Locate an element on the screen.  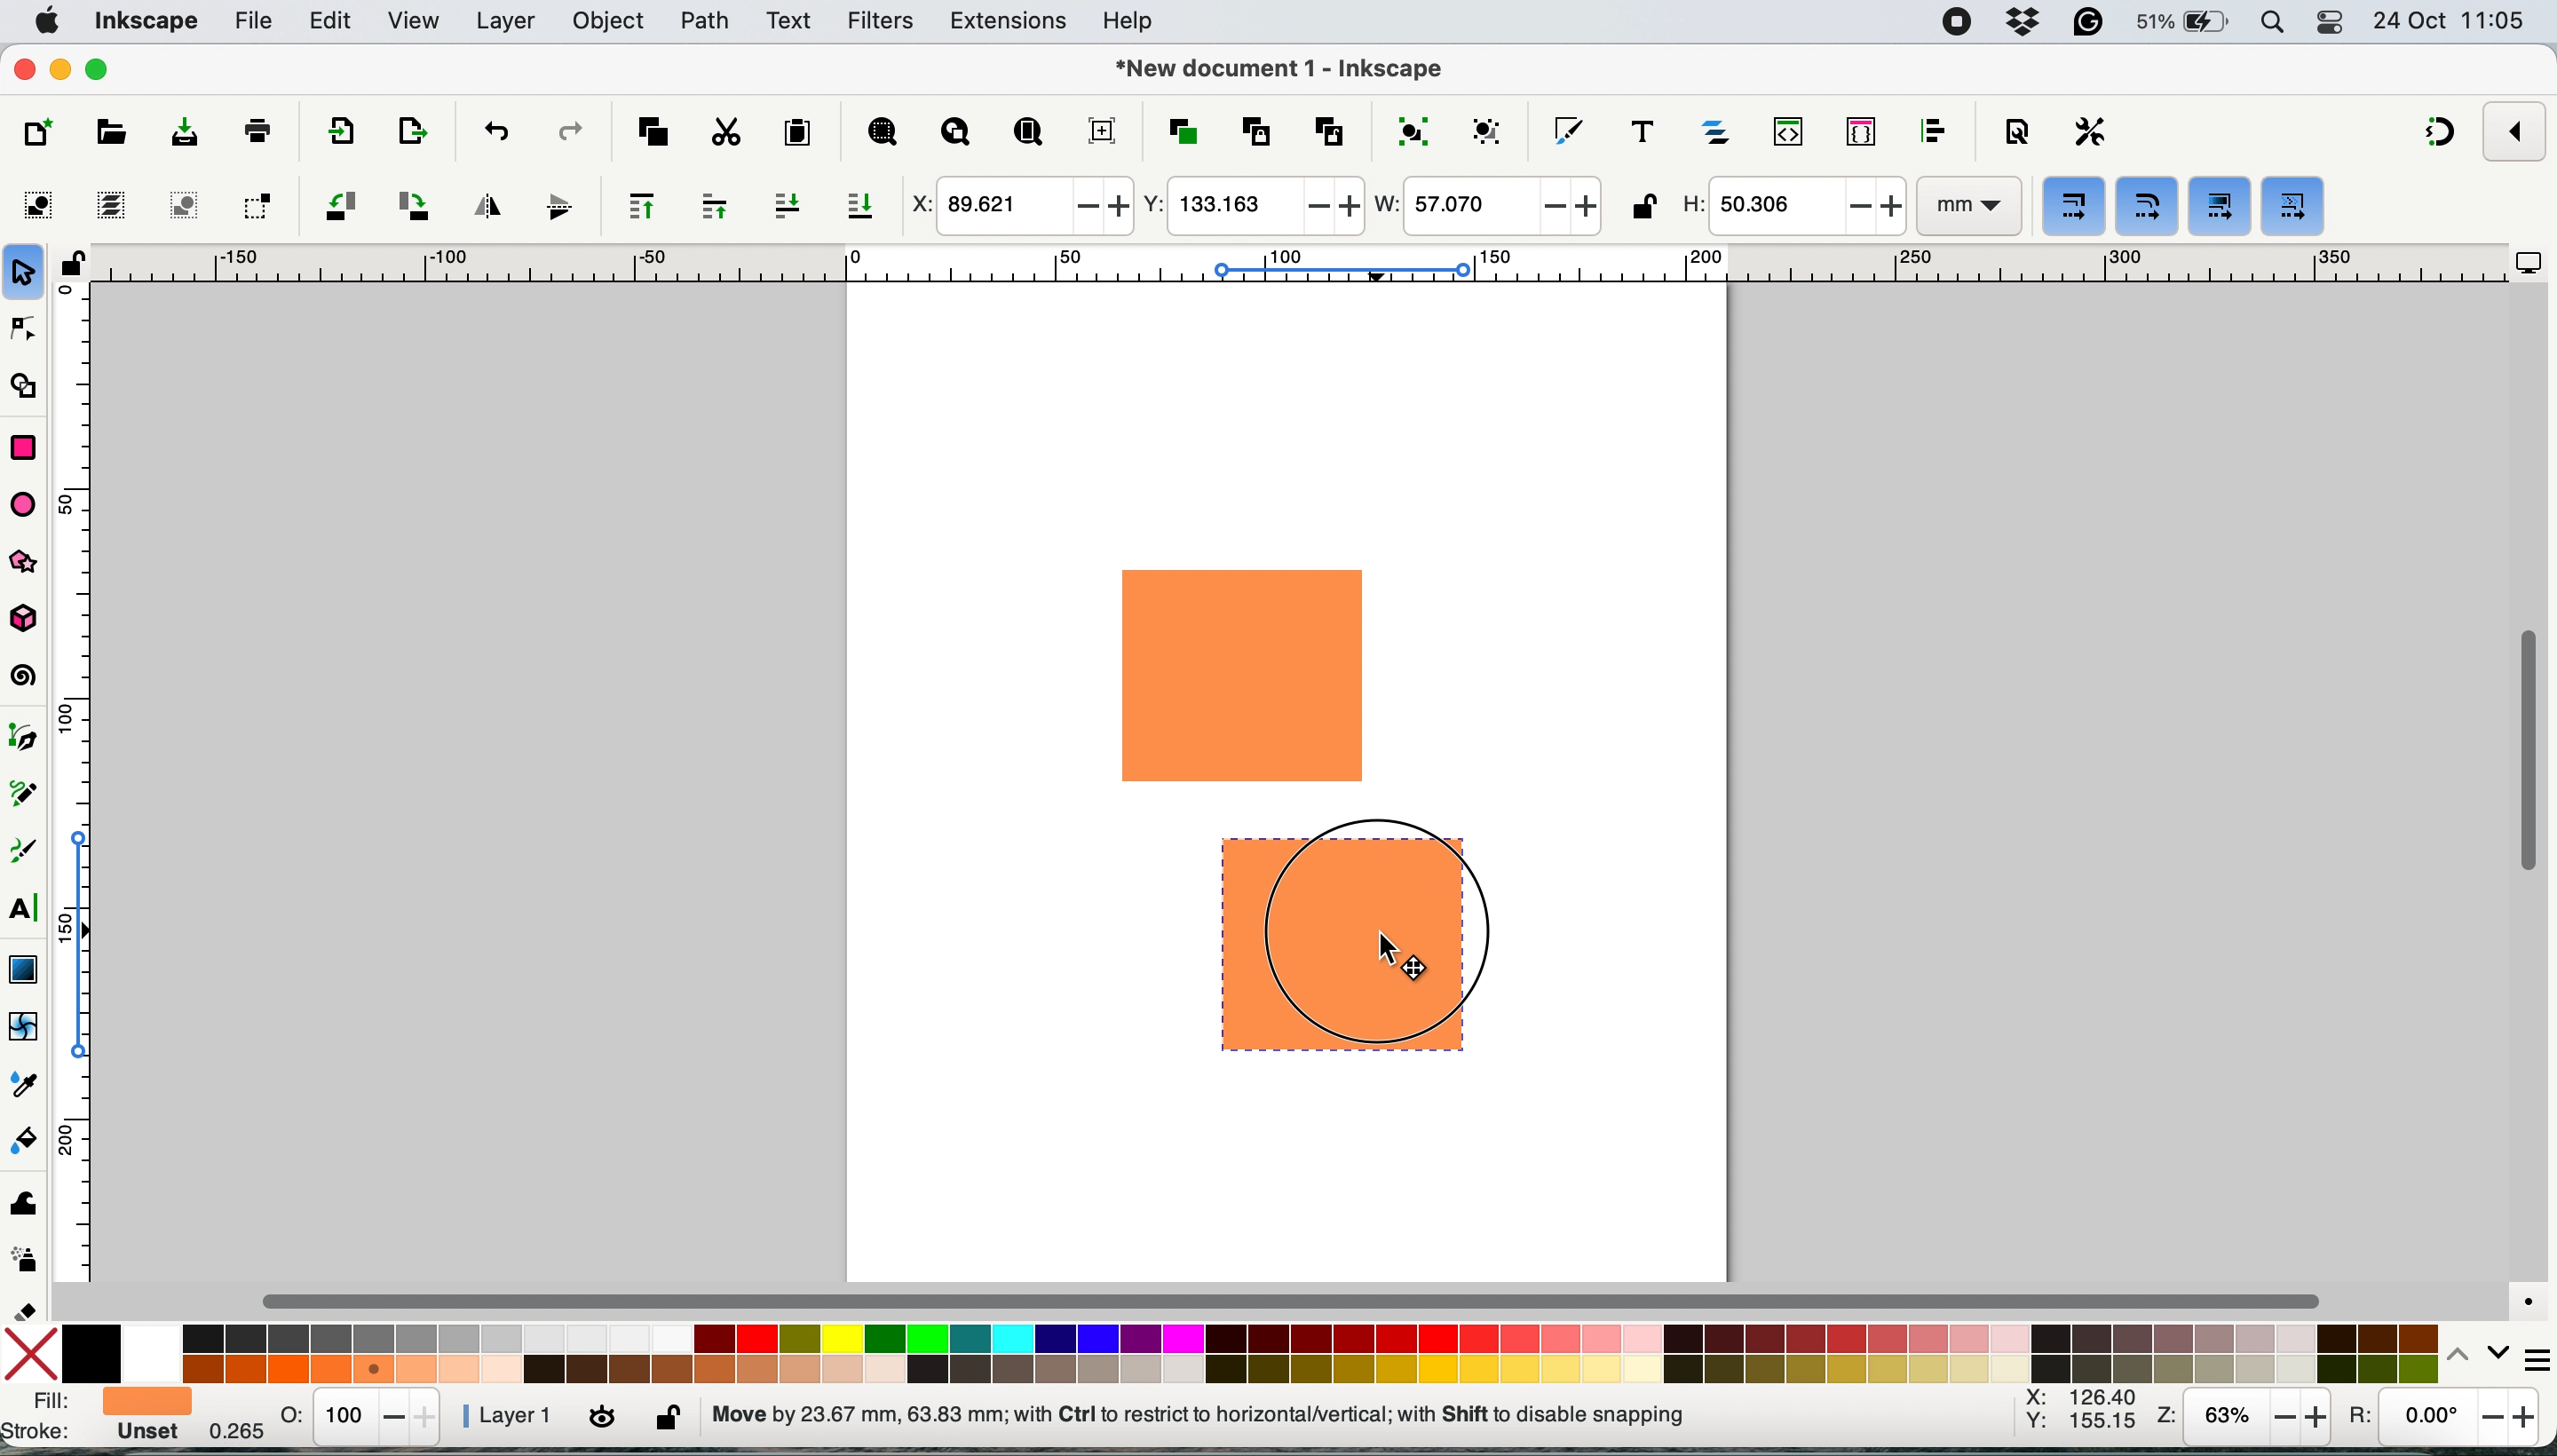
paste is located at coordinates (796, 133).